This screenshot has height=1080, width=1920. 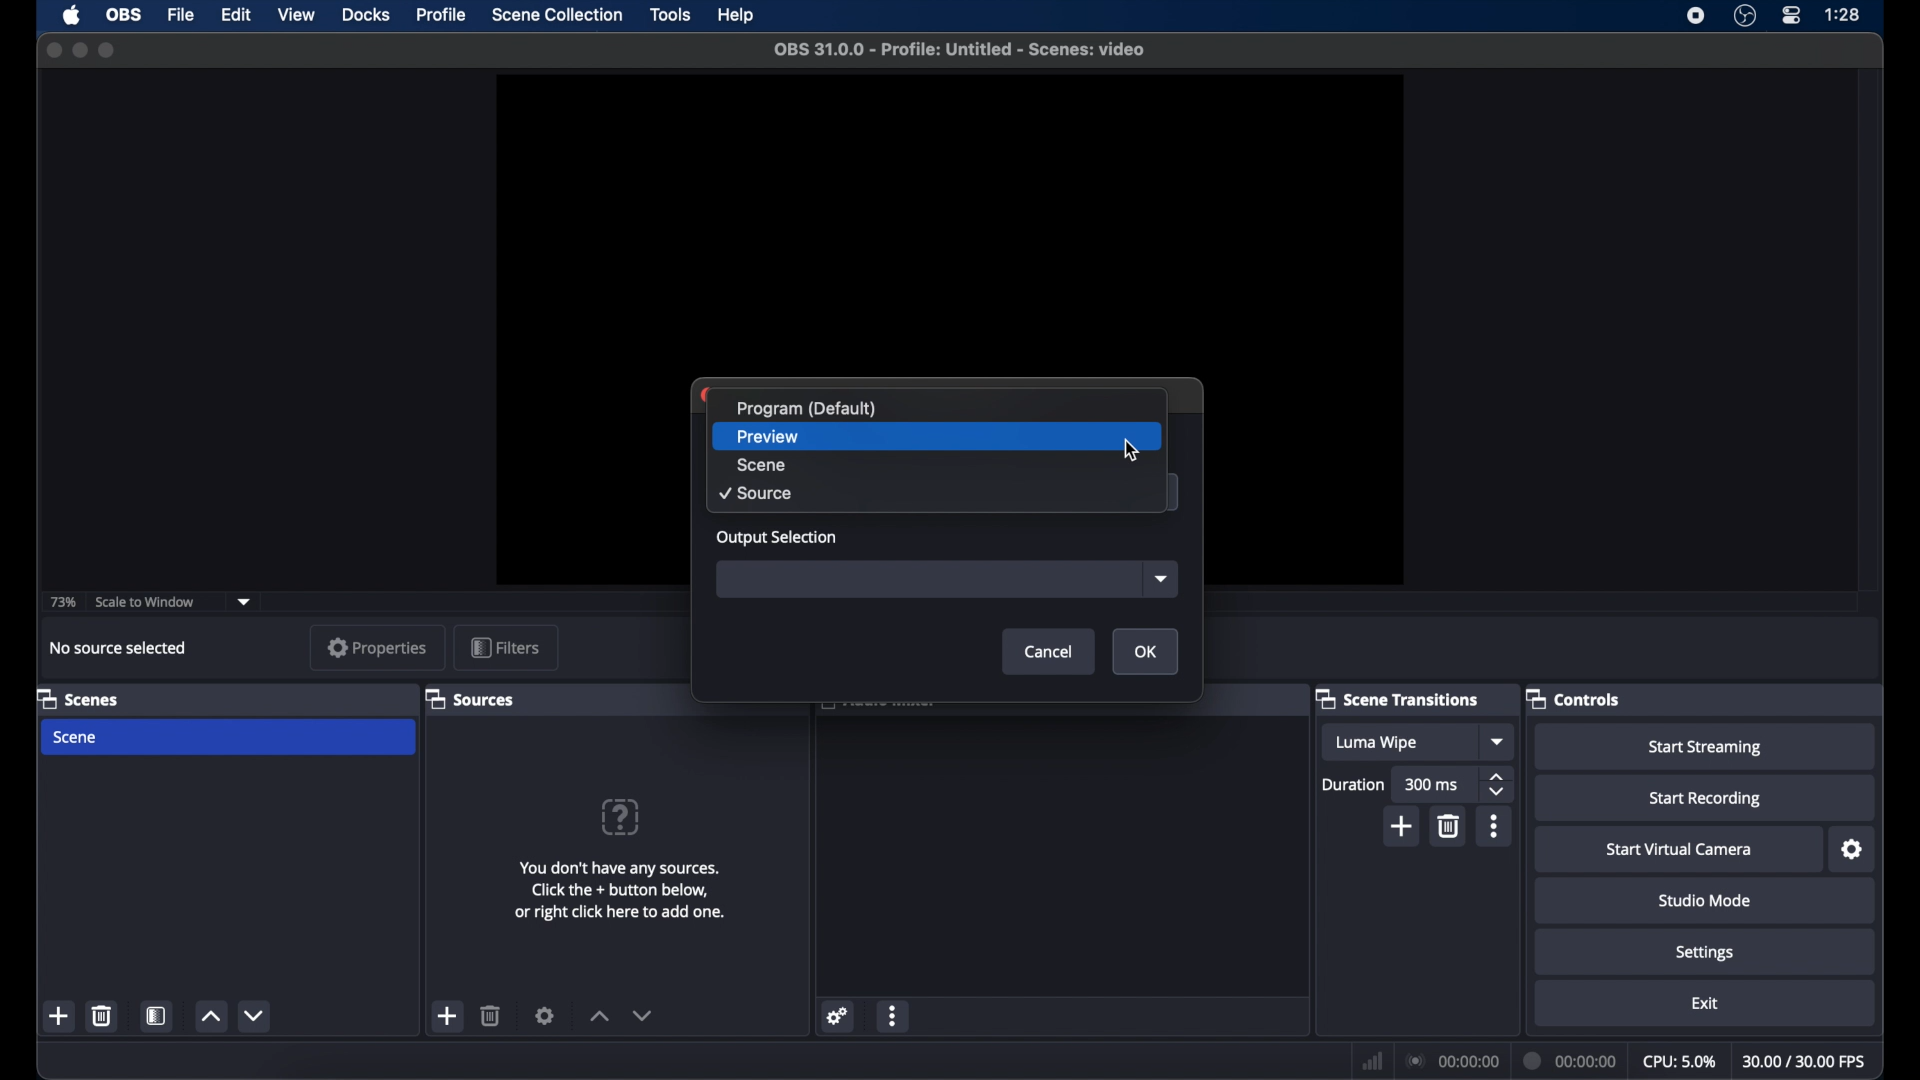 What do you see at coordinates (935, 465) in the screenshot?
I see `scene` at bounding box center [935, 465].